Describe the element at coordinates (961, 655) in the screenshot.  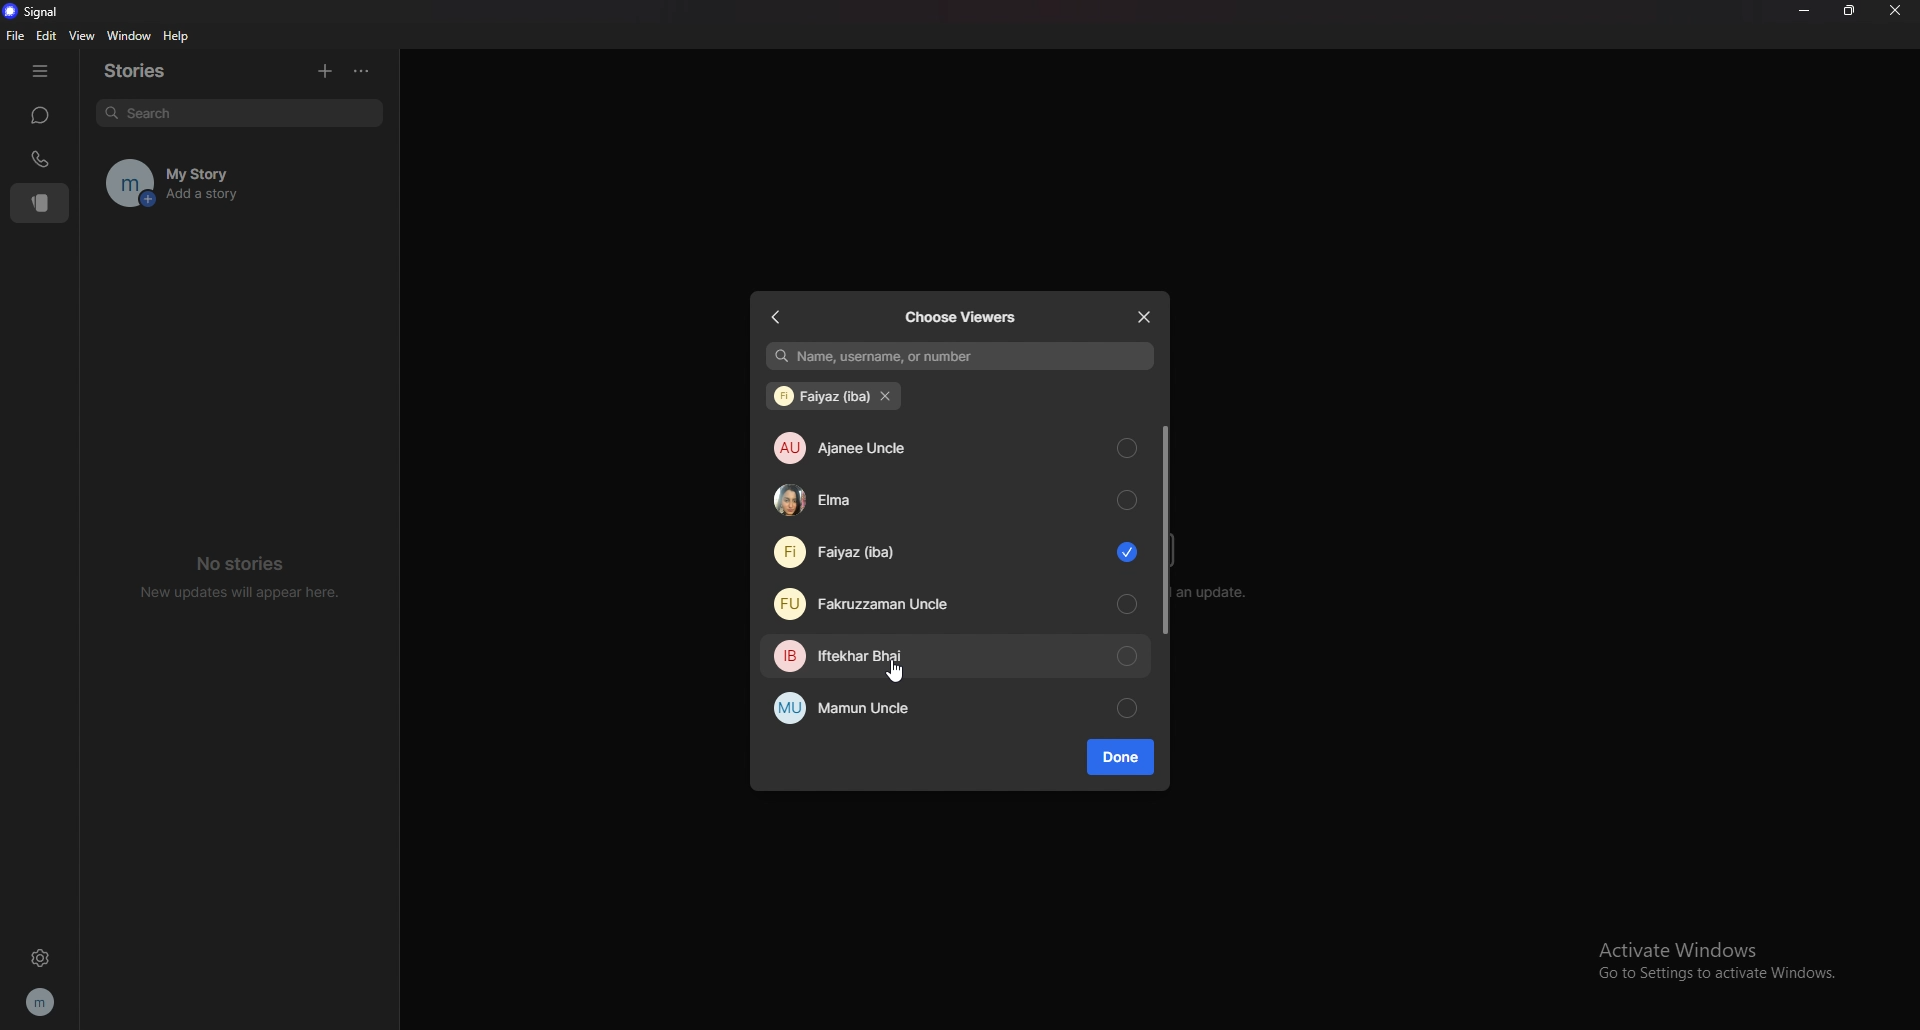
I see `iftekhar bhai` at that location.